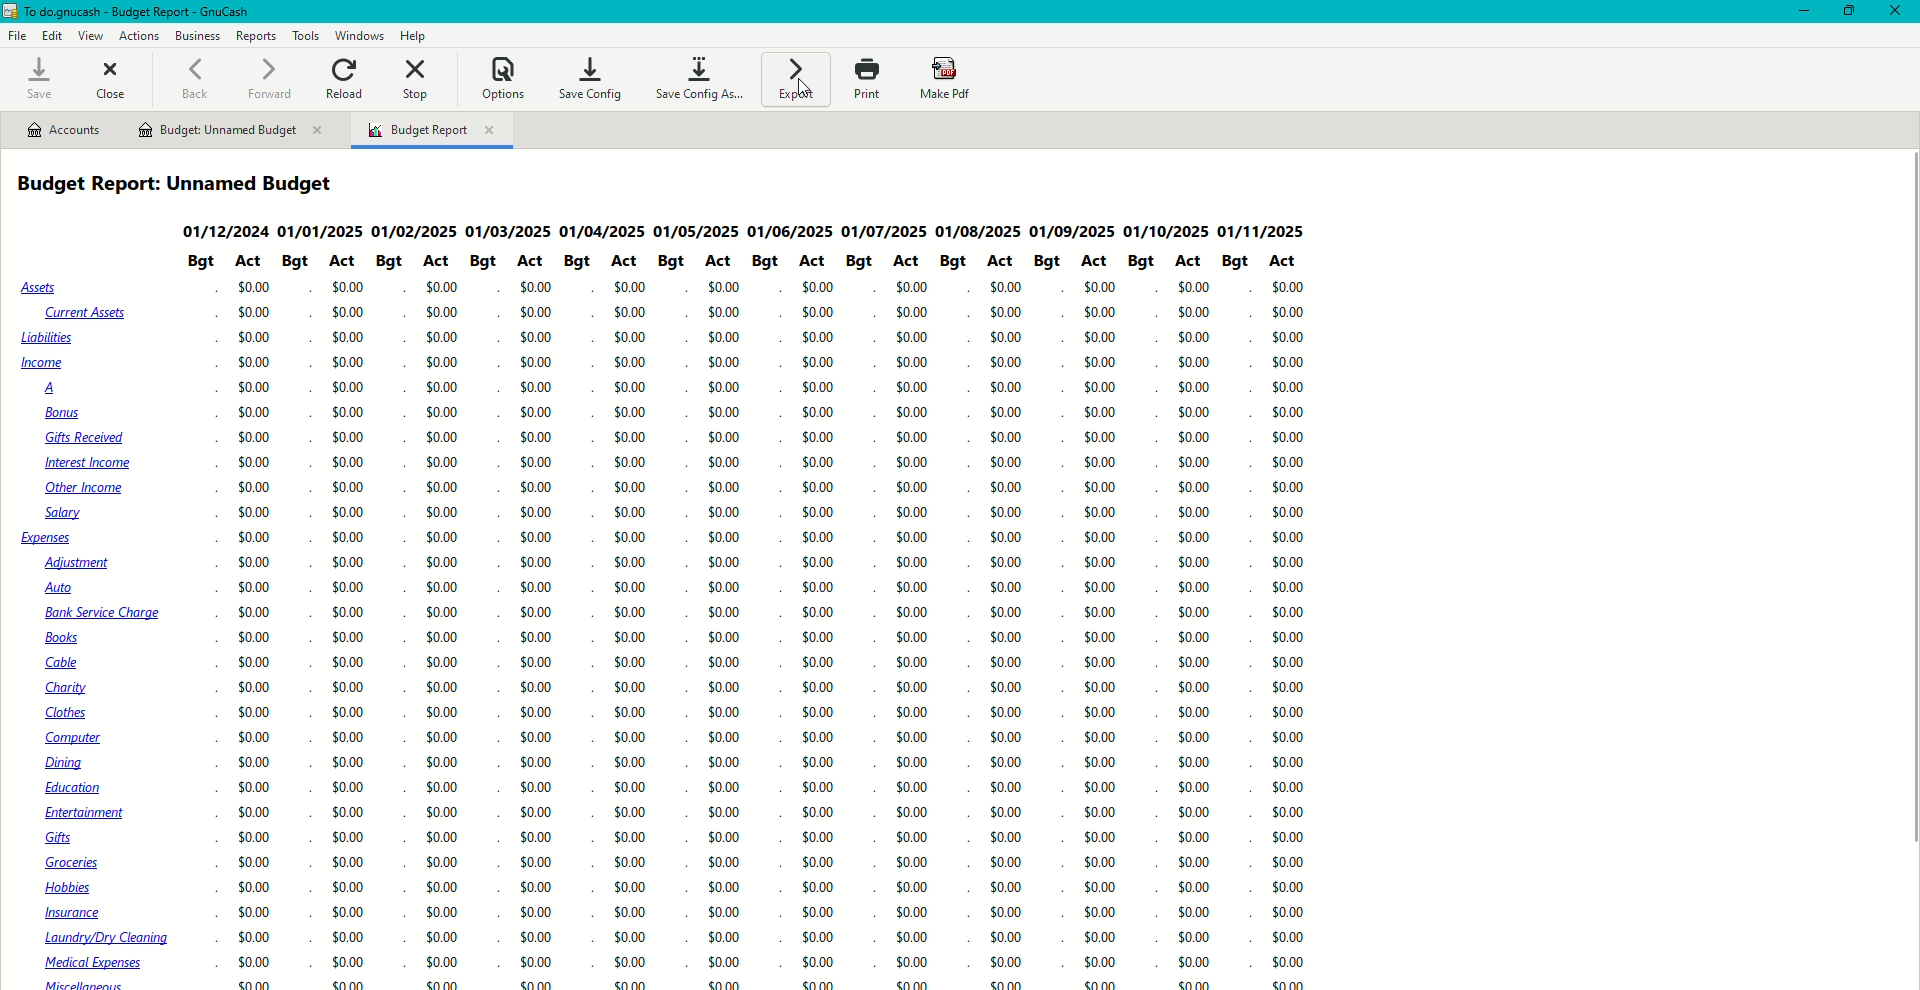 This screenshot has height=990, width=1920. I want to click on Reload, so click(347, 77).